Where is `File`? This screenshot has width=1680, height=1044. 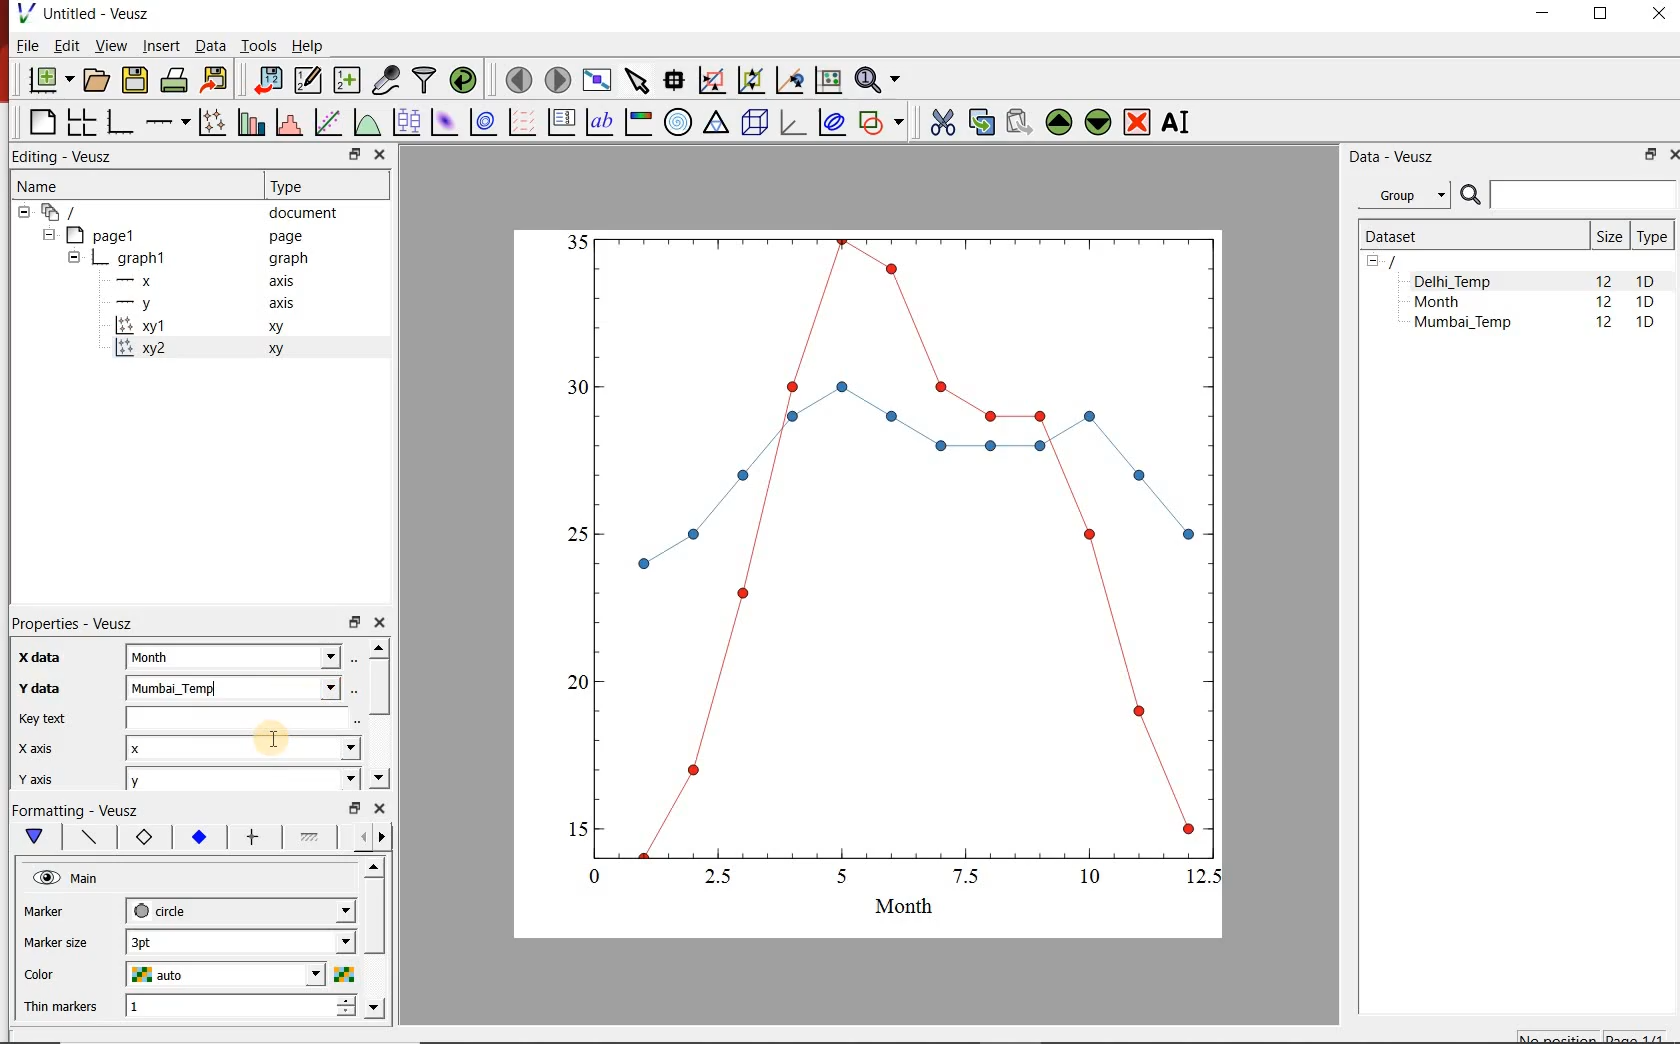
File is located at coordinates (26, 45).